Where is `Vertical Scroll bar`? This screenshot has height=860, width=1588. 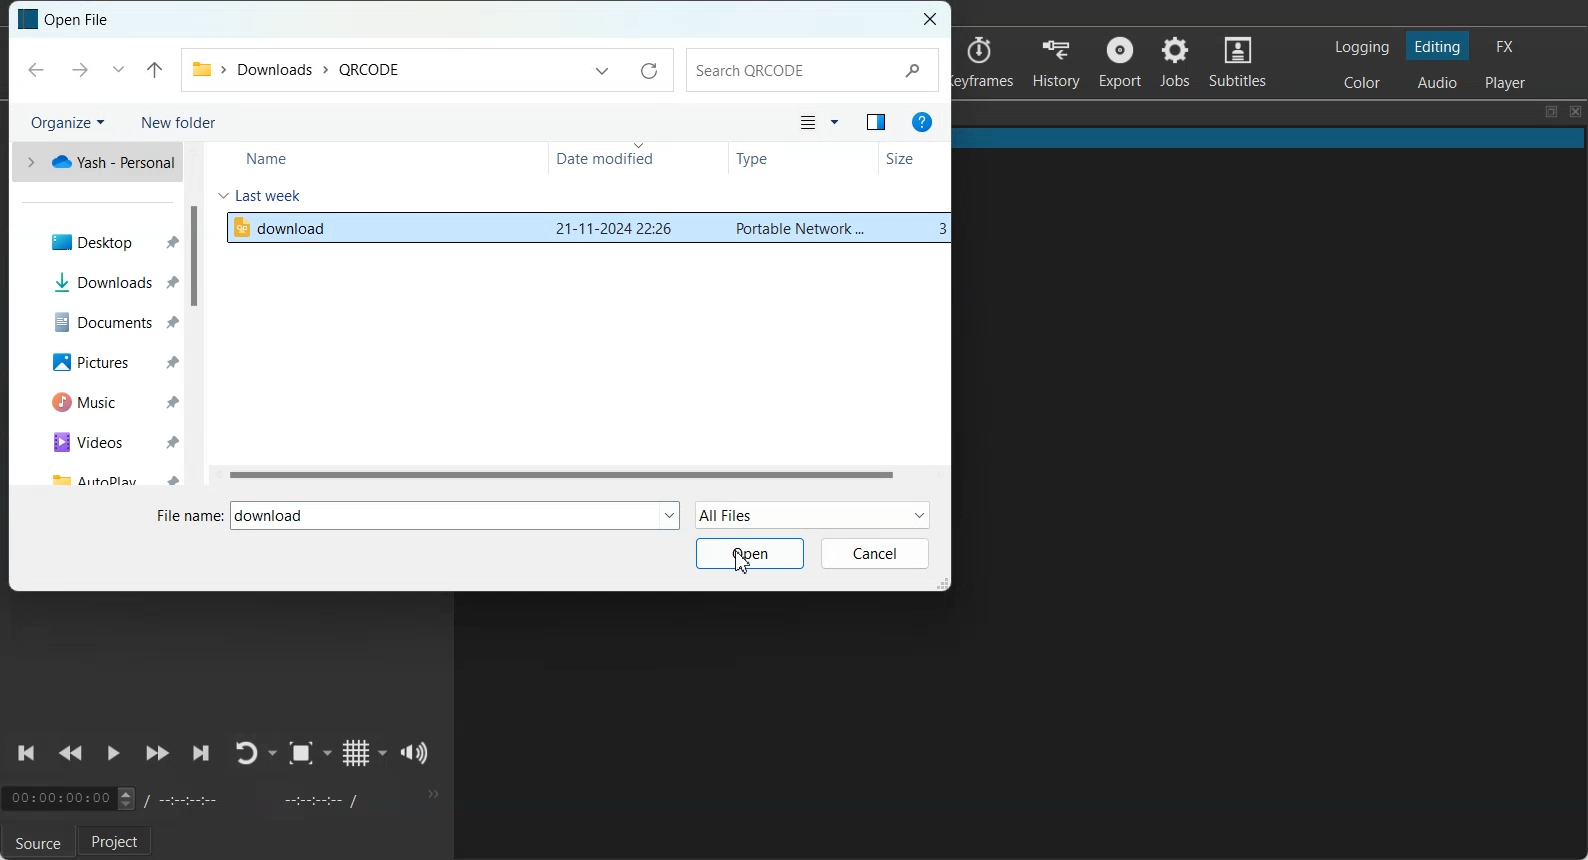 Vertical Scroll bar is located at coordinates (196, 255).